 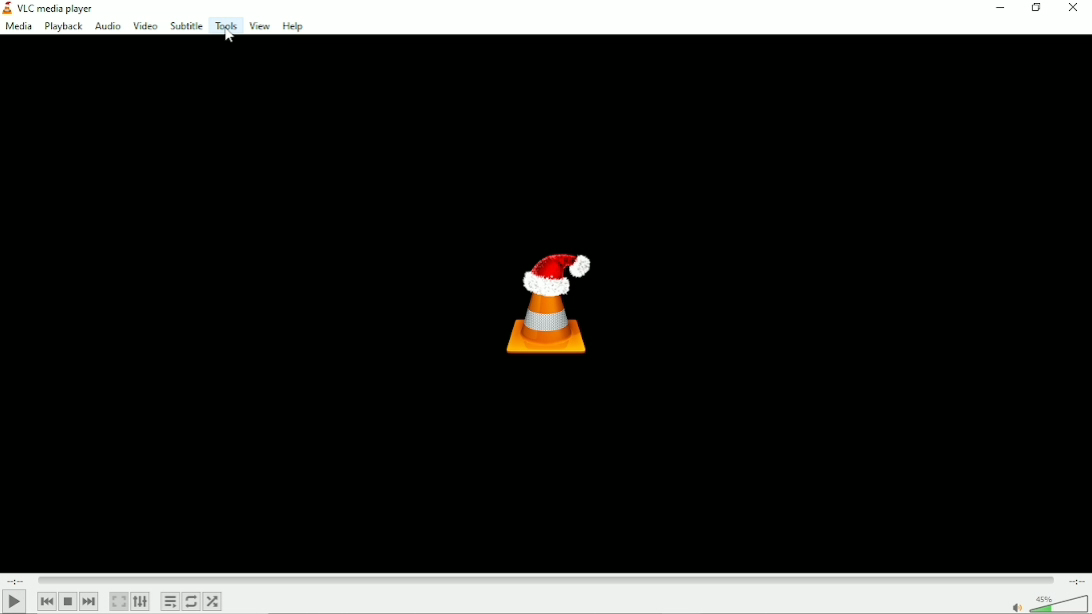 What do you see at coordinates (547, 580) in the screenshot?
I see `Play duration` at bounding box center [547, 580].